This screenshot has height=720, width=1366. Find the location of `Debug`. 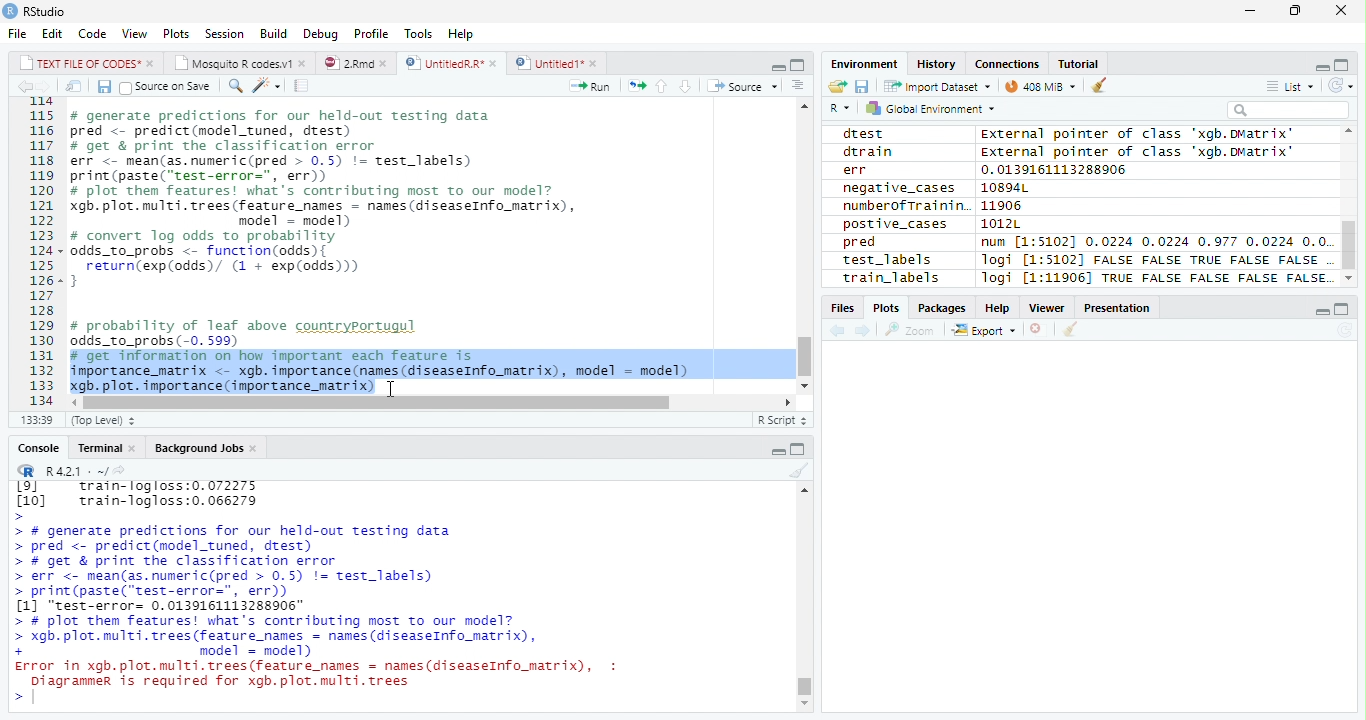

Debug is located at coordinates (319, 35).